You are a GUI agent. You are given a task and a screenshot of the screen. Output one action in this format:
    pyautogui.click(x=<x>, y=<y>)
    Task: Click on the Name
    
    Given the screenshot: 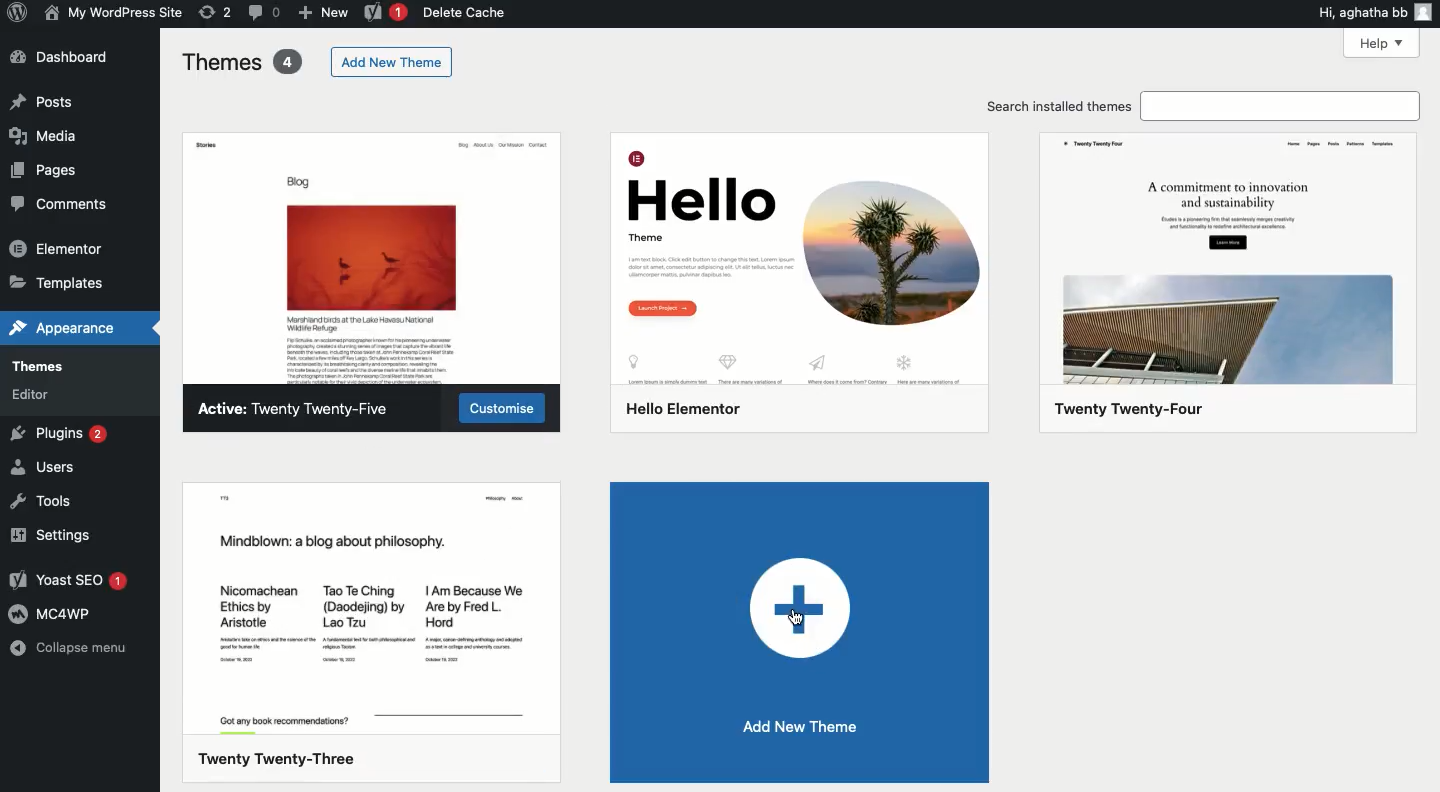 What is the action you would take?
    pyautogui.click(x=114, y=12)
    